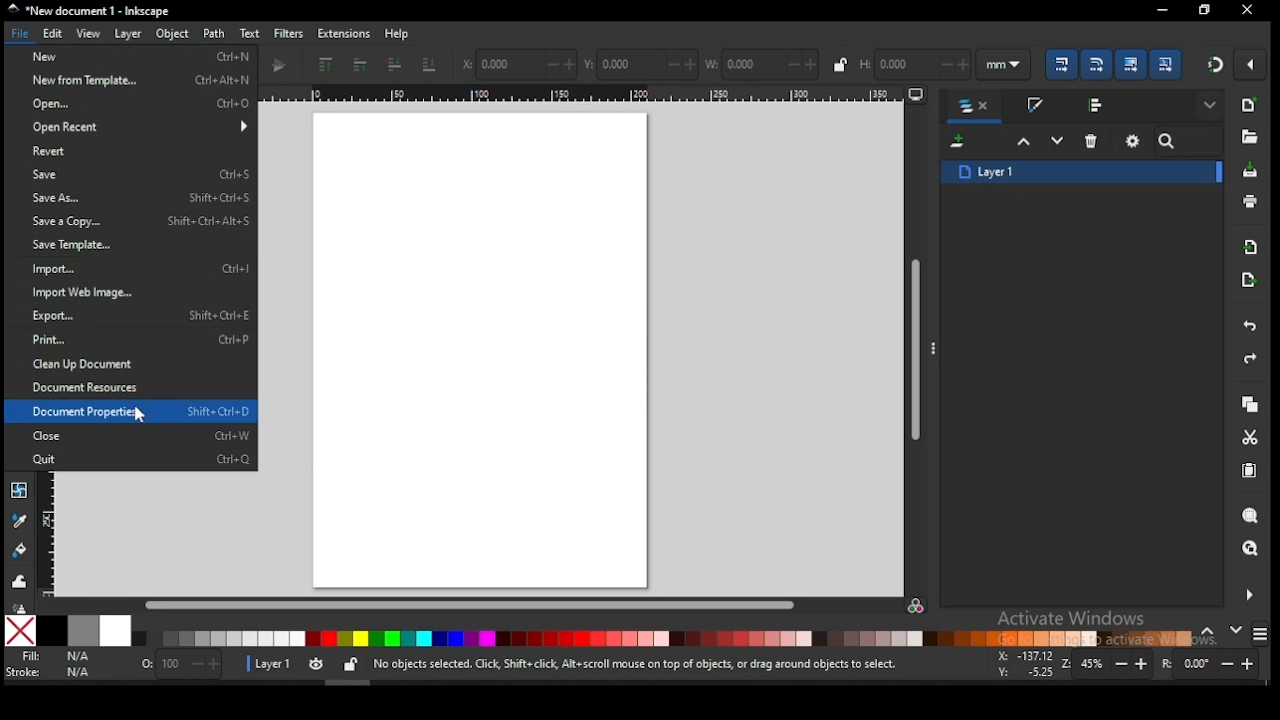 The width and height of the screenshot is (1280, 720). I want to click on save template, so click(100, 244).